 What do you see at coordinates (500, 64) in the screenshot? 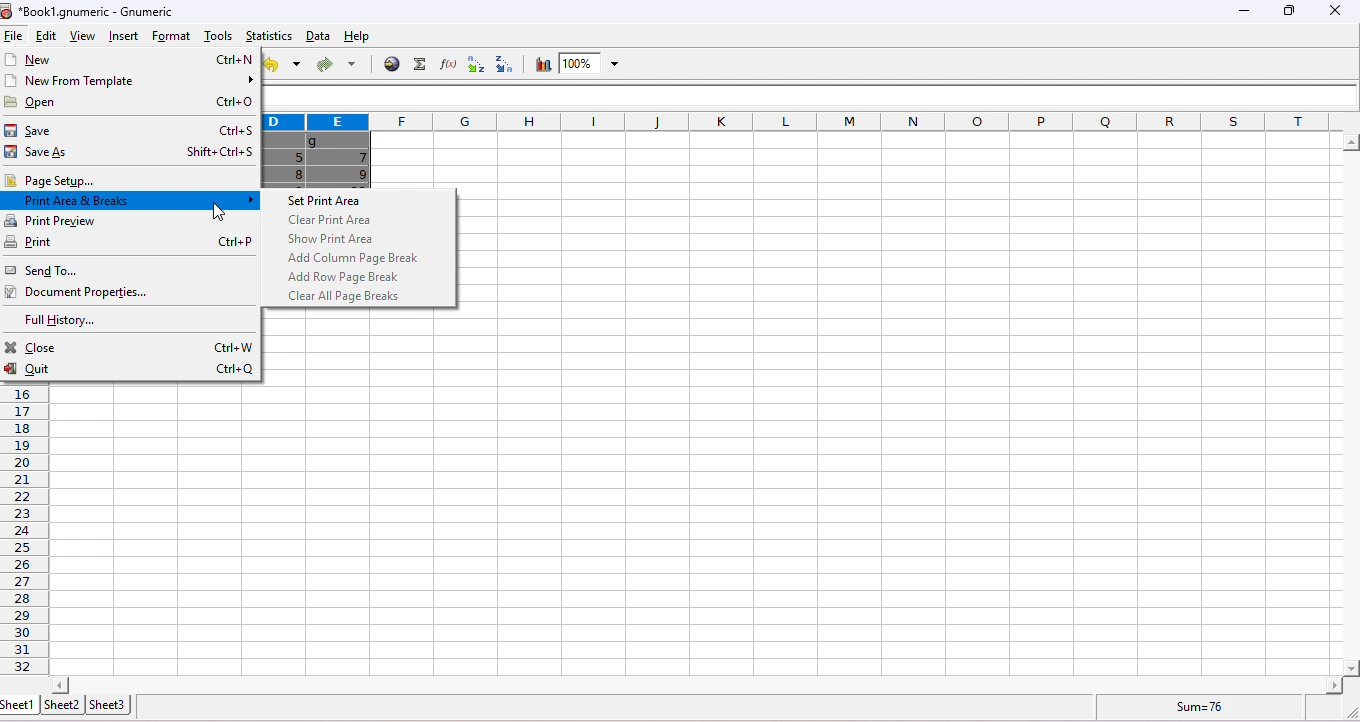
I see `sort descending` at bounding box center [500, 64].